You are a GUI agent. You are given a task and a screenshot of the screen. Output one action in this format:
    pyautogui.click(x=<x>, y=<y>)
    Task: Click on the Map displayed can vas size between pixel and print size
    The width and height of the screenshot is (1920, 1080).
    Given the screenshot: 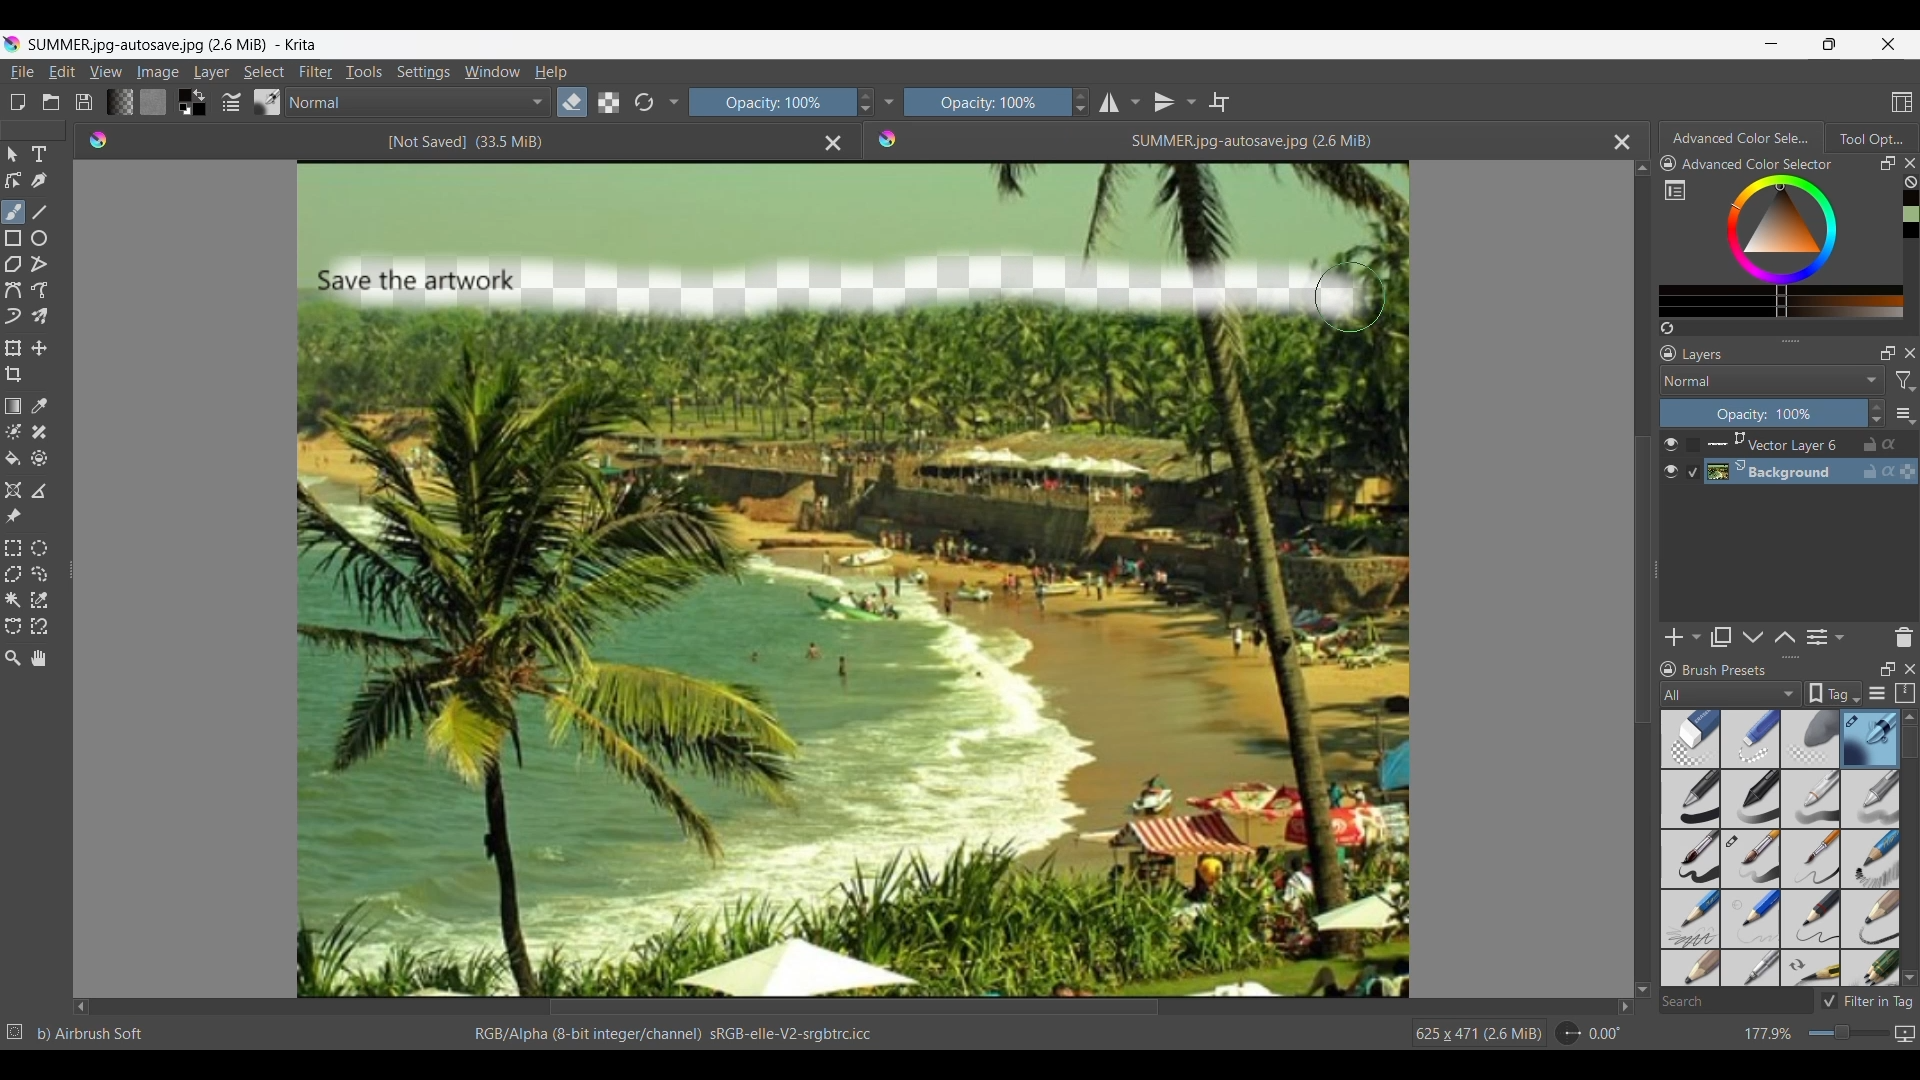 What is the action you would take?
    pyautogui.click(x=1906, y=1034)
    